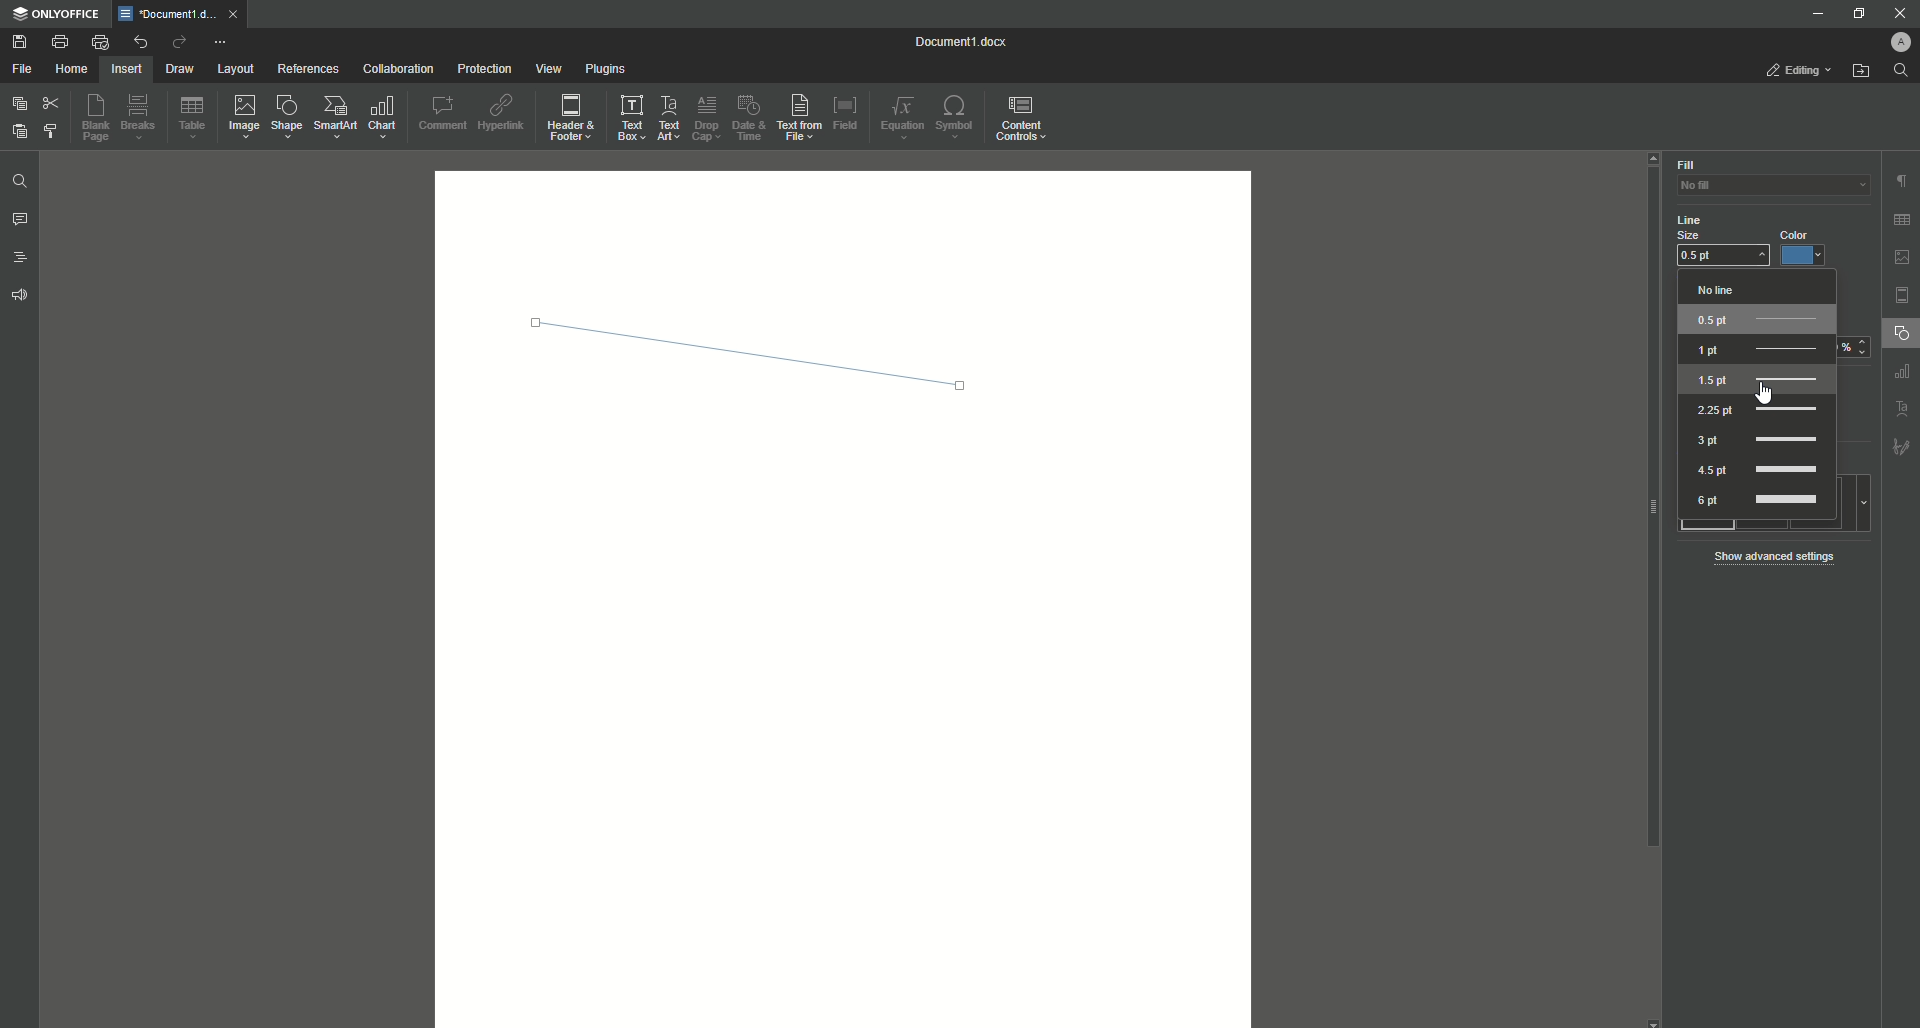 Image resolution: width=1920 pixels, height=1028 pixels. I want to click on Drop Cap, so click(709, 117).